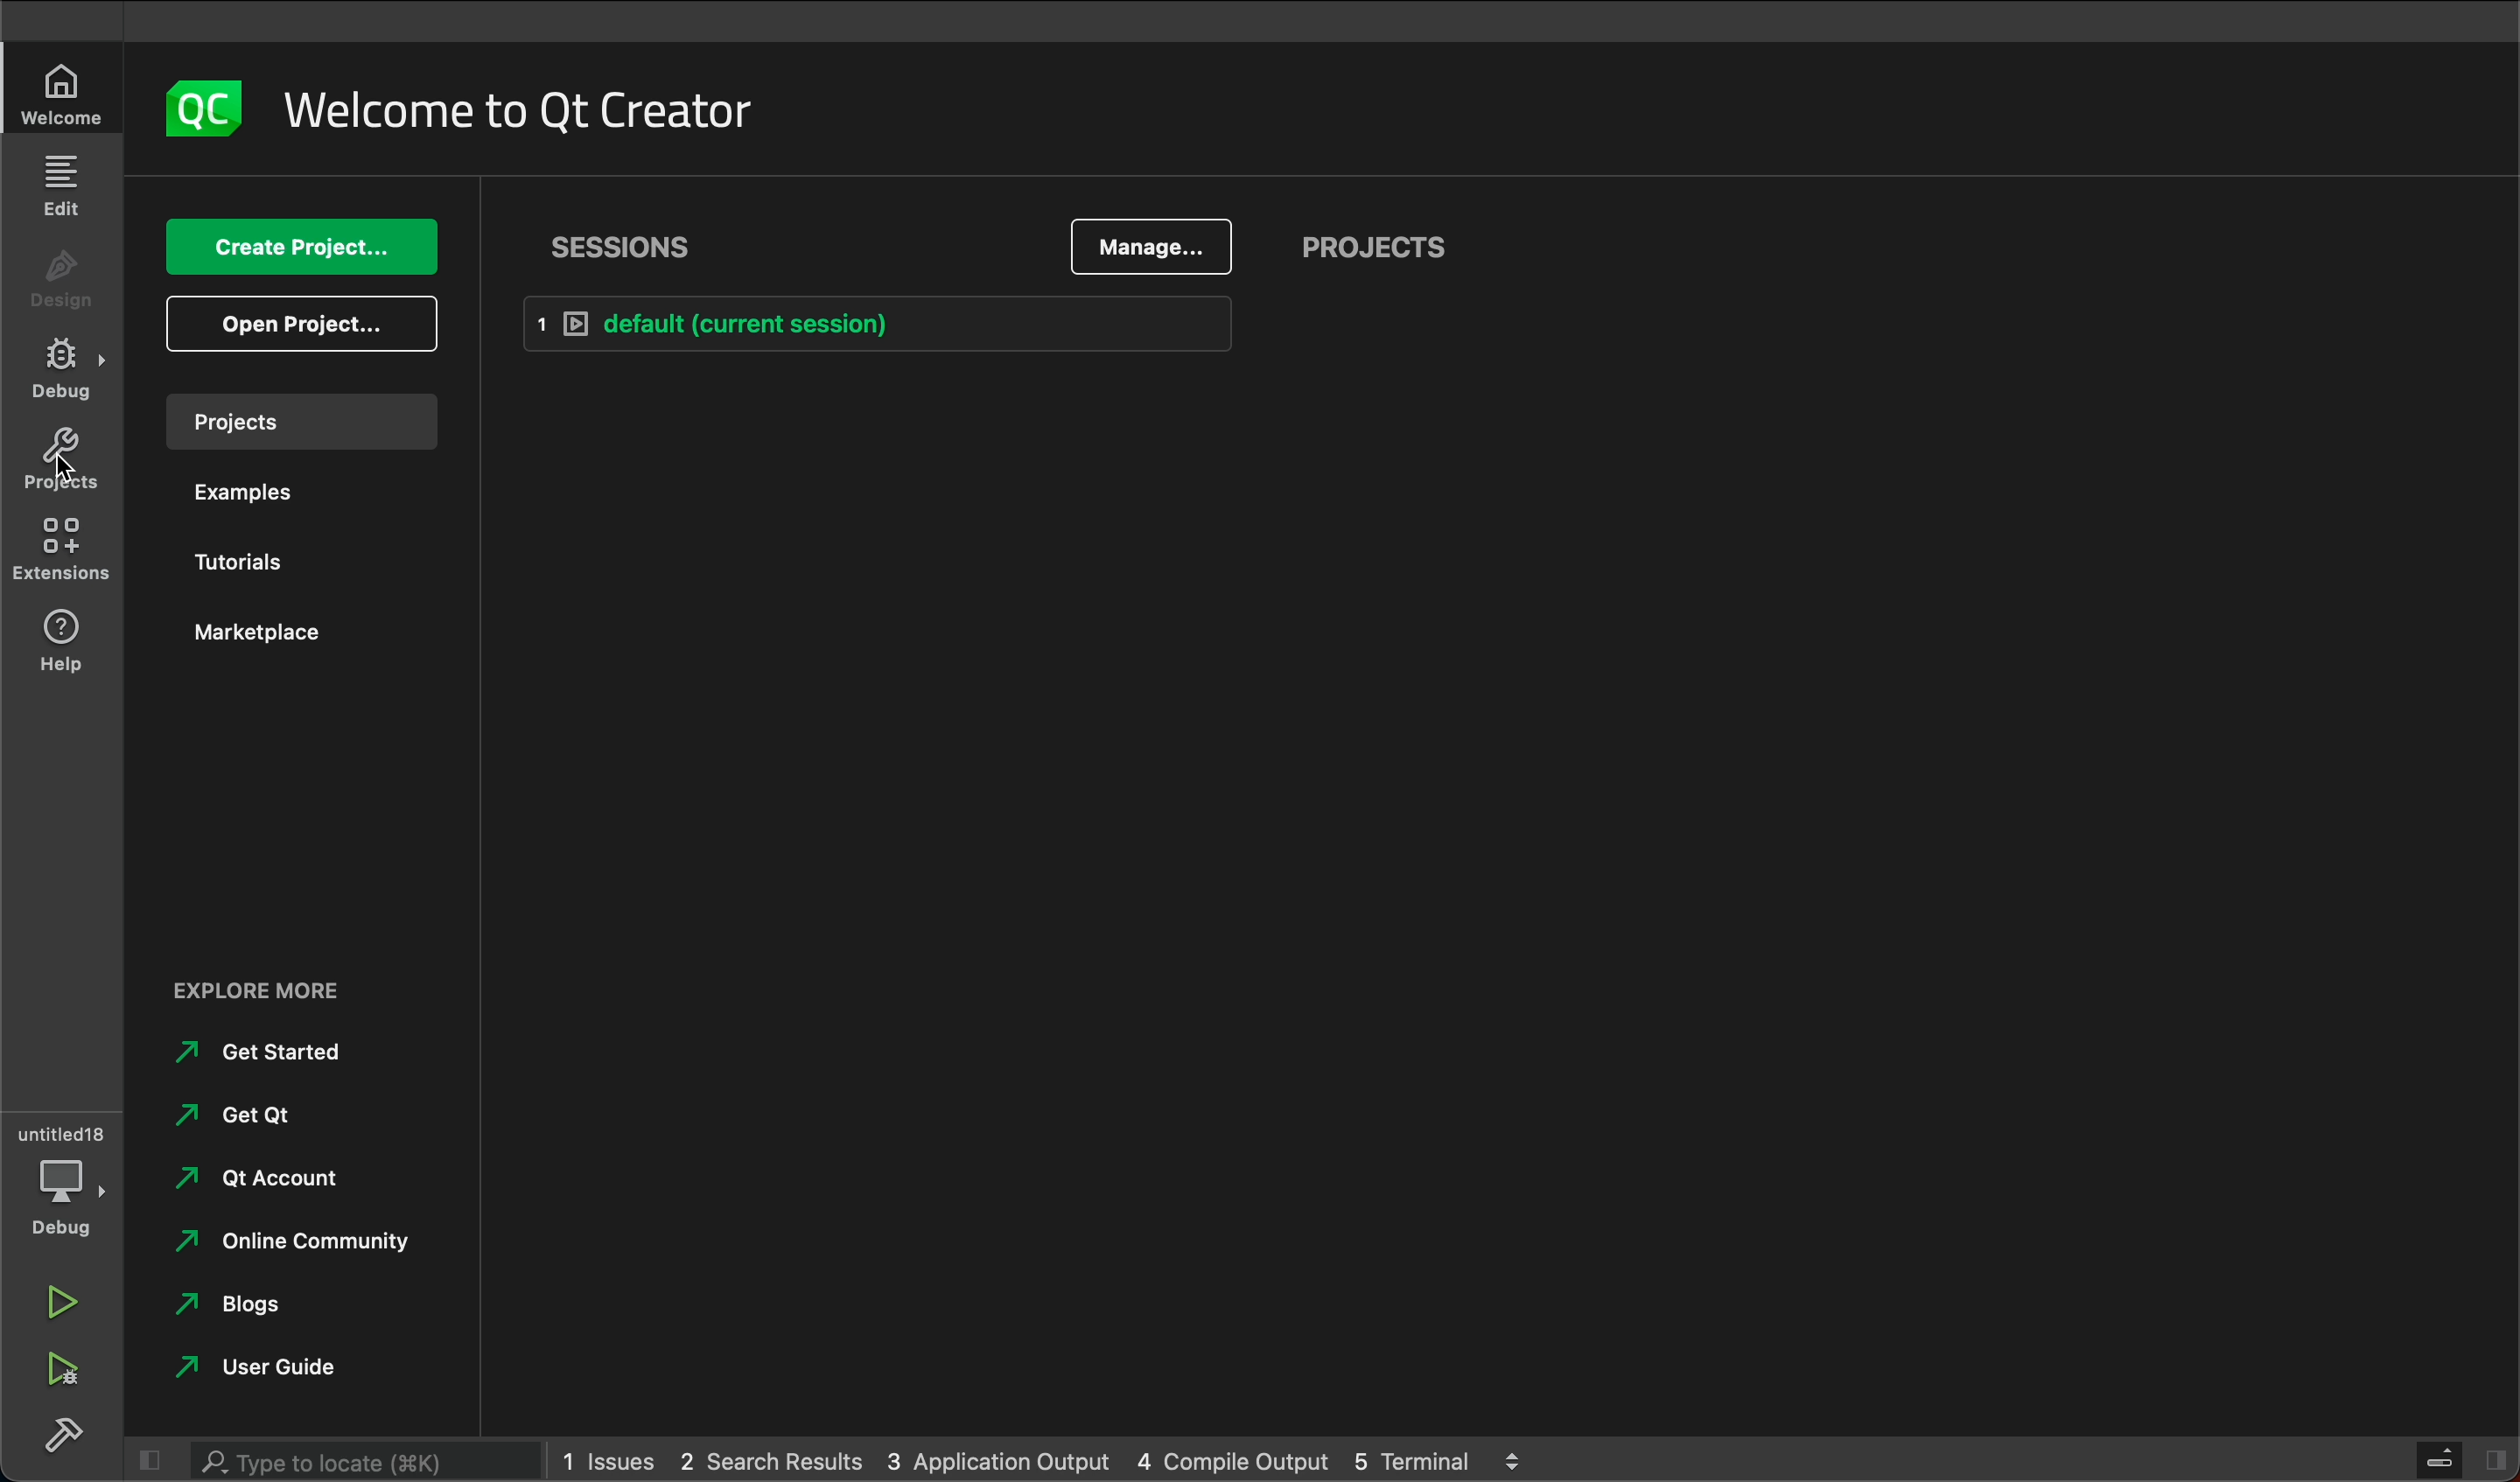  What do you see at coordinates (207, 111) in the screenshot?
I see `logo` at bounding box center [207, 111].